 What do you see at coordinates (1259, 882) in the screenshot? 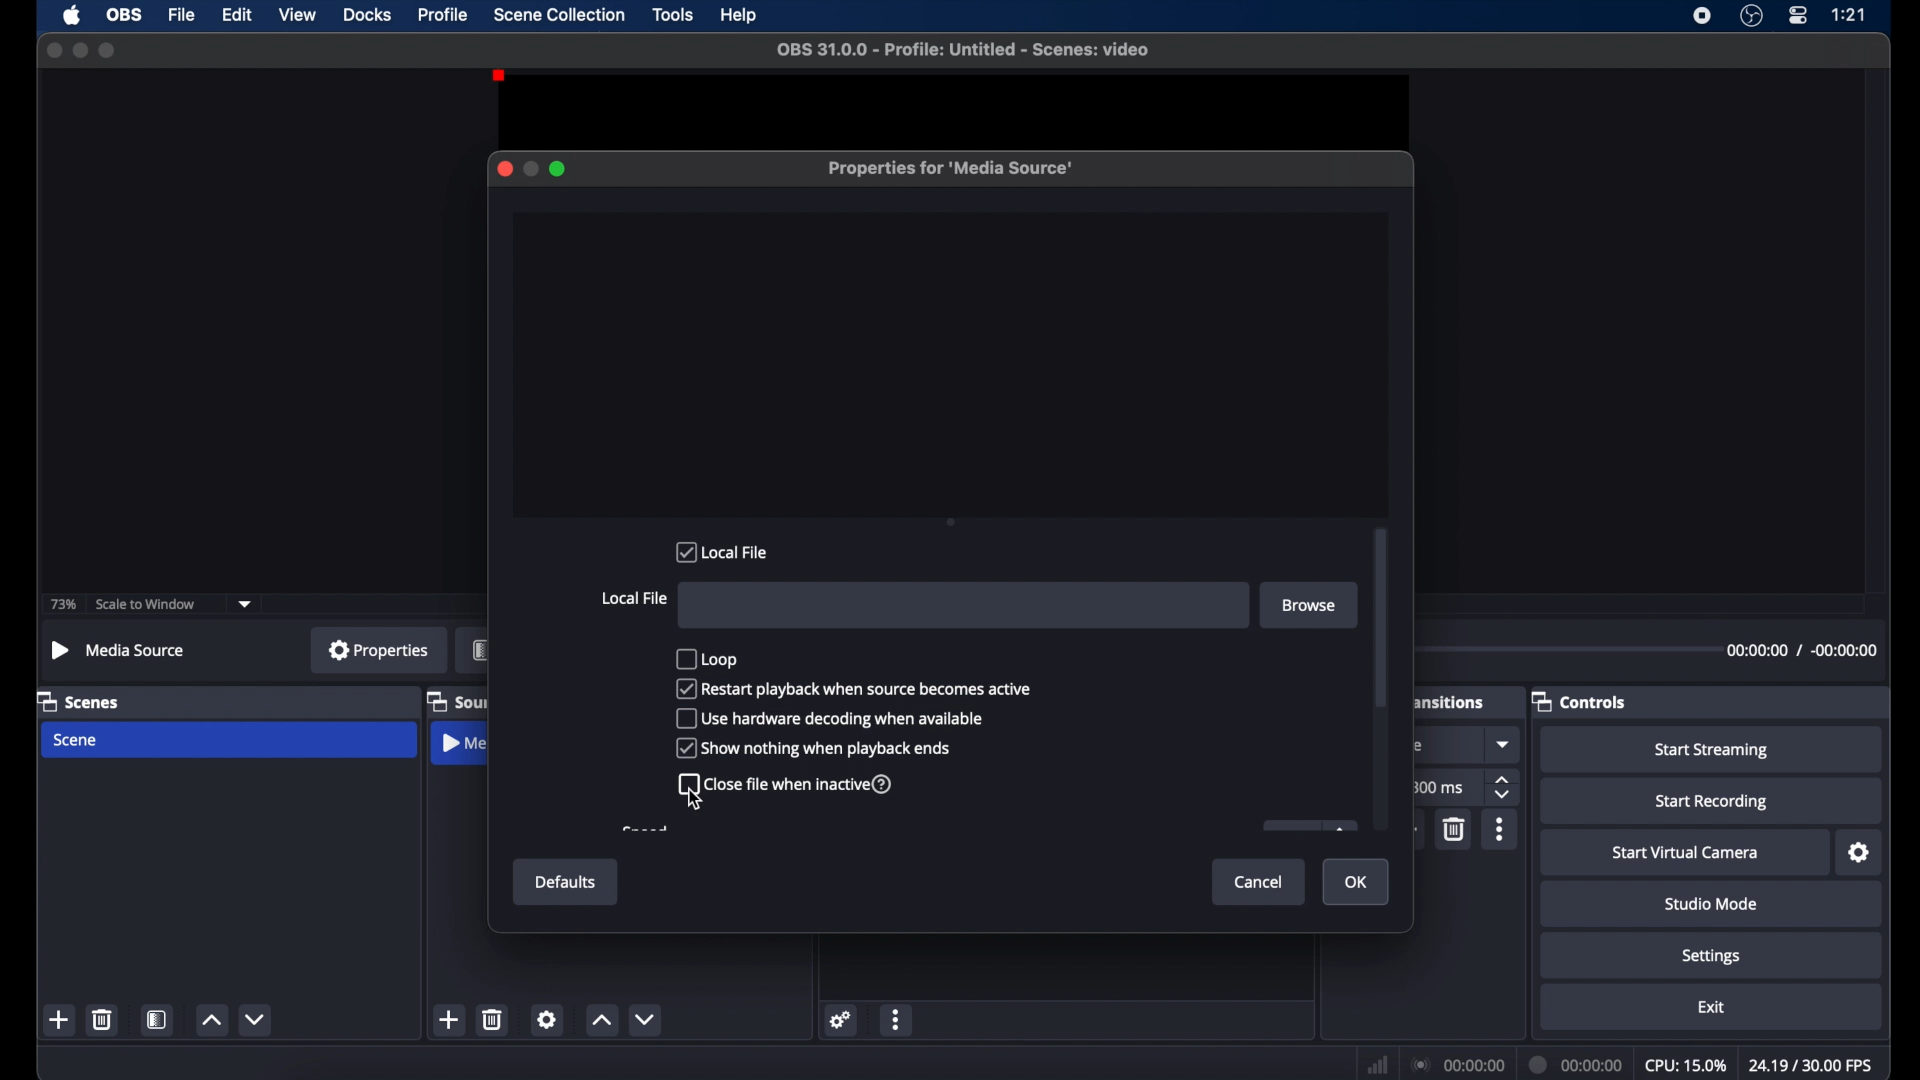
I see `cancel` at bounding box center [1259, 882].